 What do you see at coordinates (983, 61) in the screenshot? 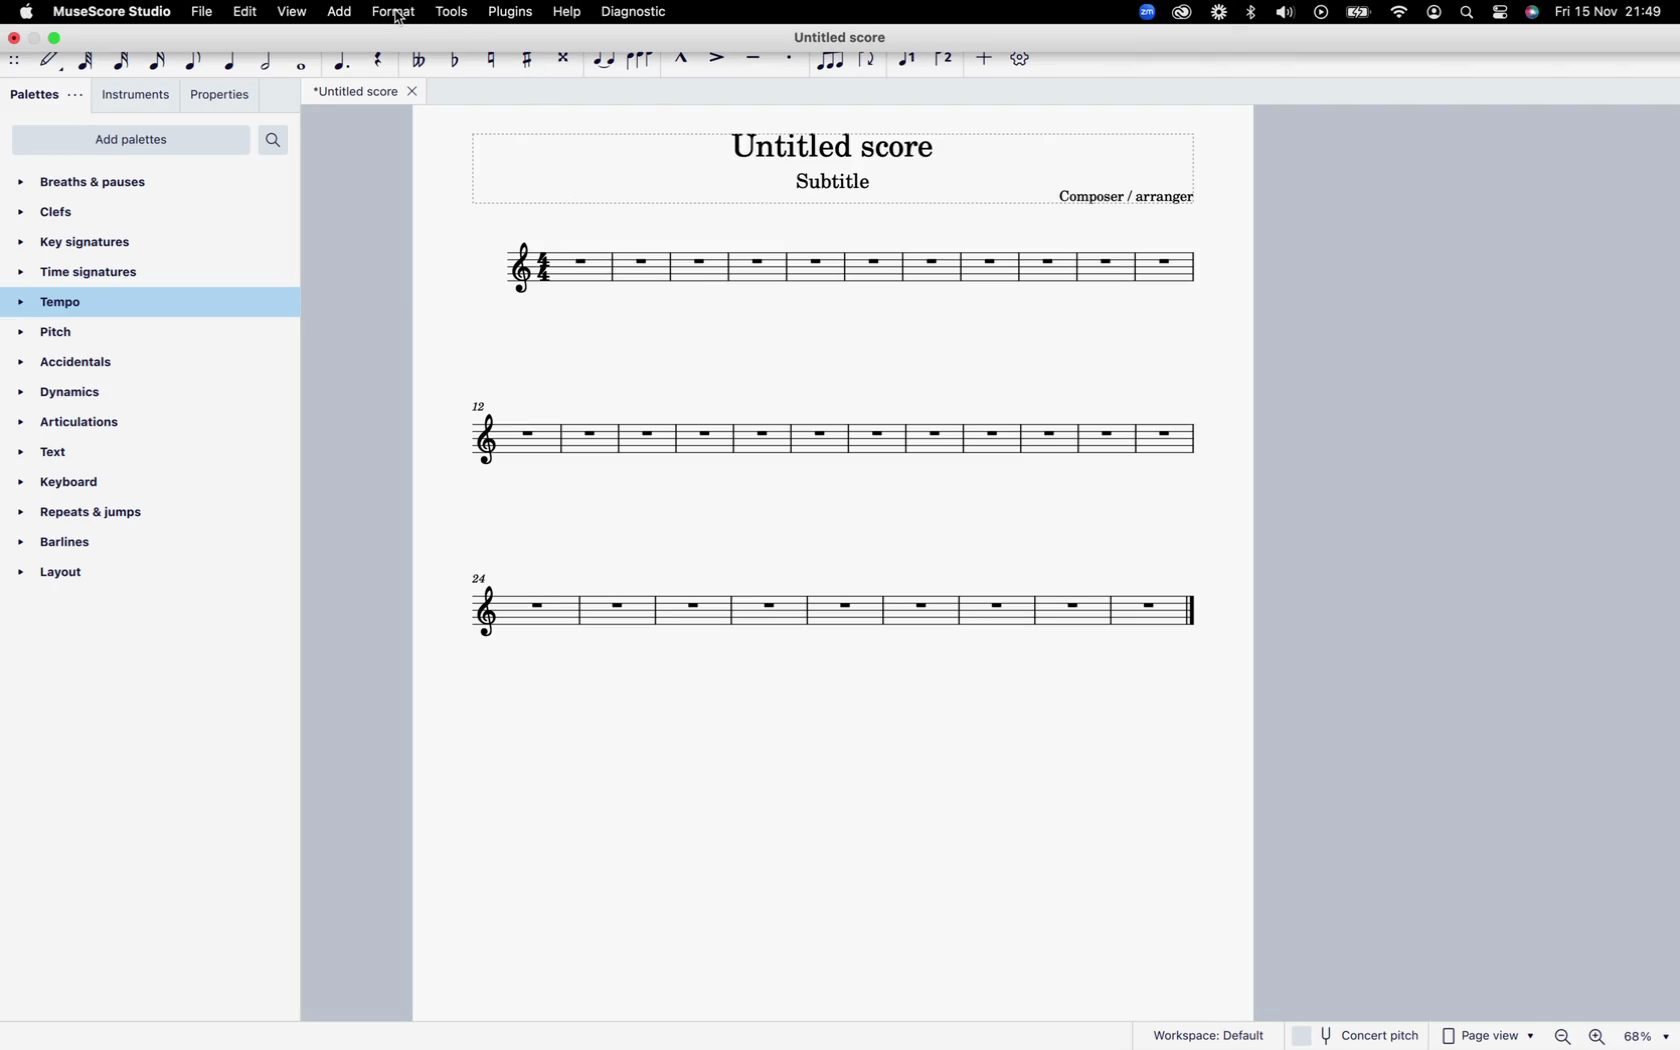
I see `more` at bounding box center [983, 61].